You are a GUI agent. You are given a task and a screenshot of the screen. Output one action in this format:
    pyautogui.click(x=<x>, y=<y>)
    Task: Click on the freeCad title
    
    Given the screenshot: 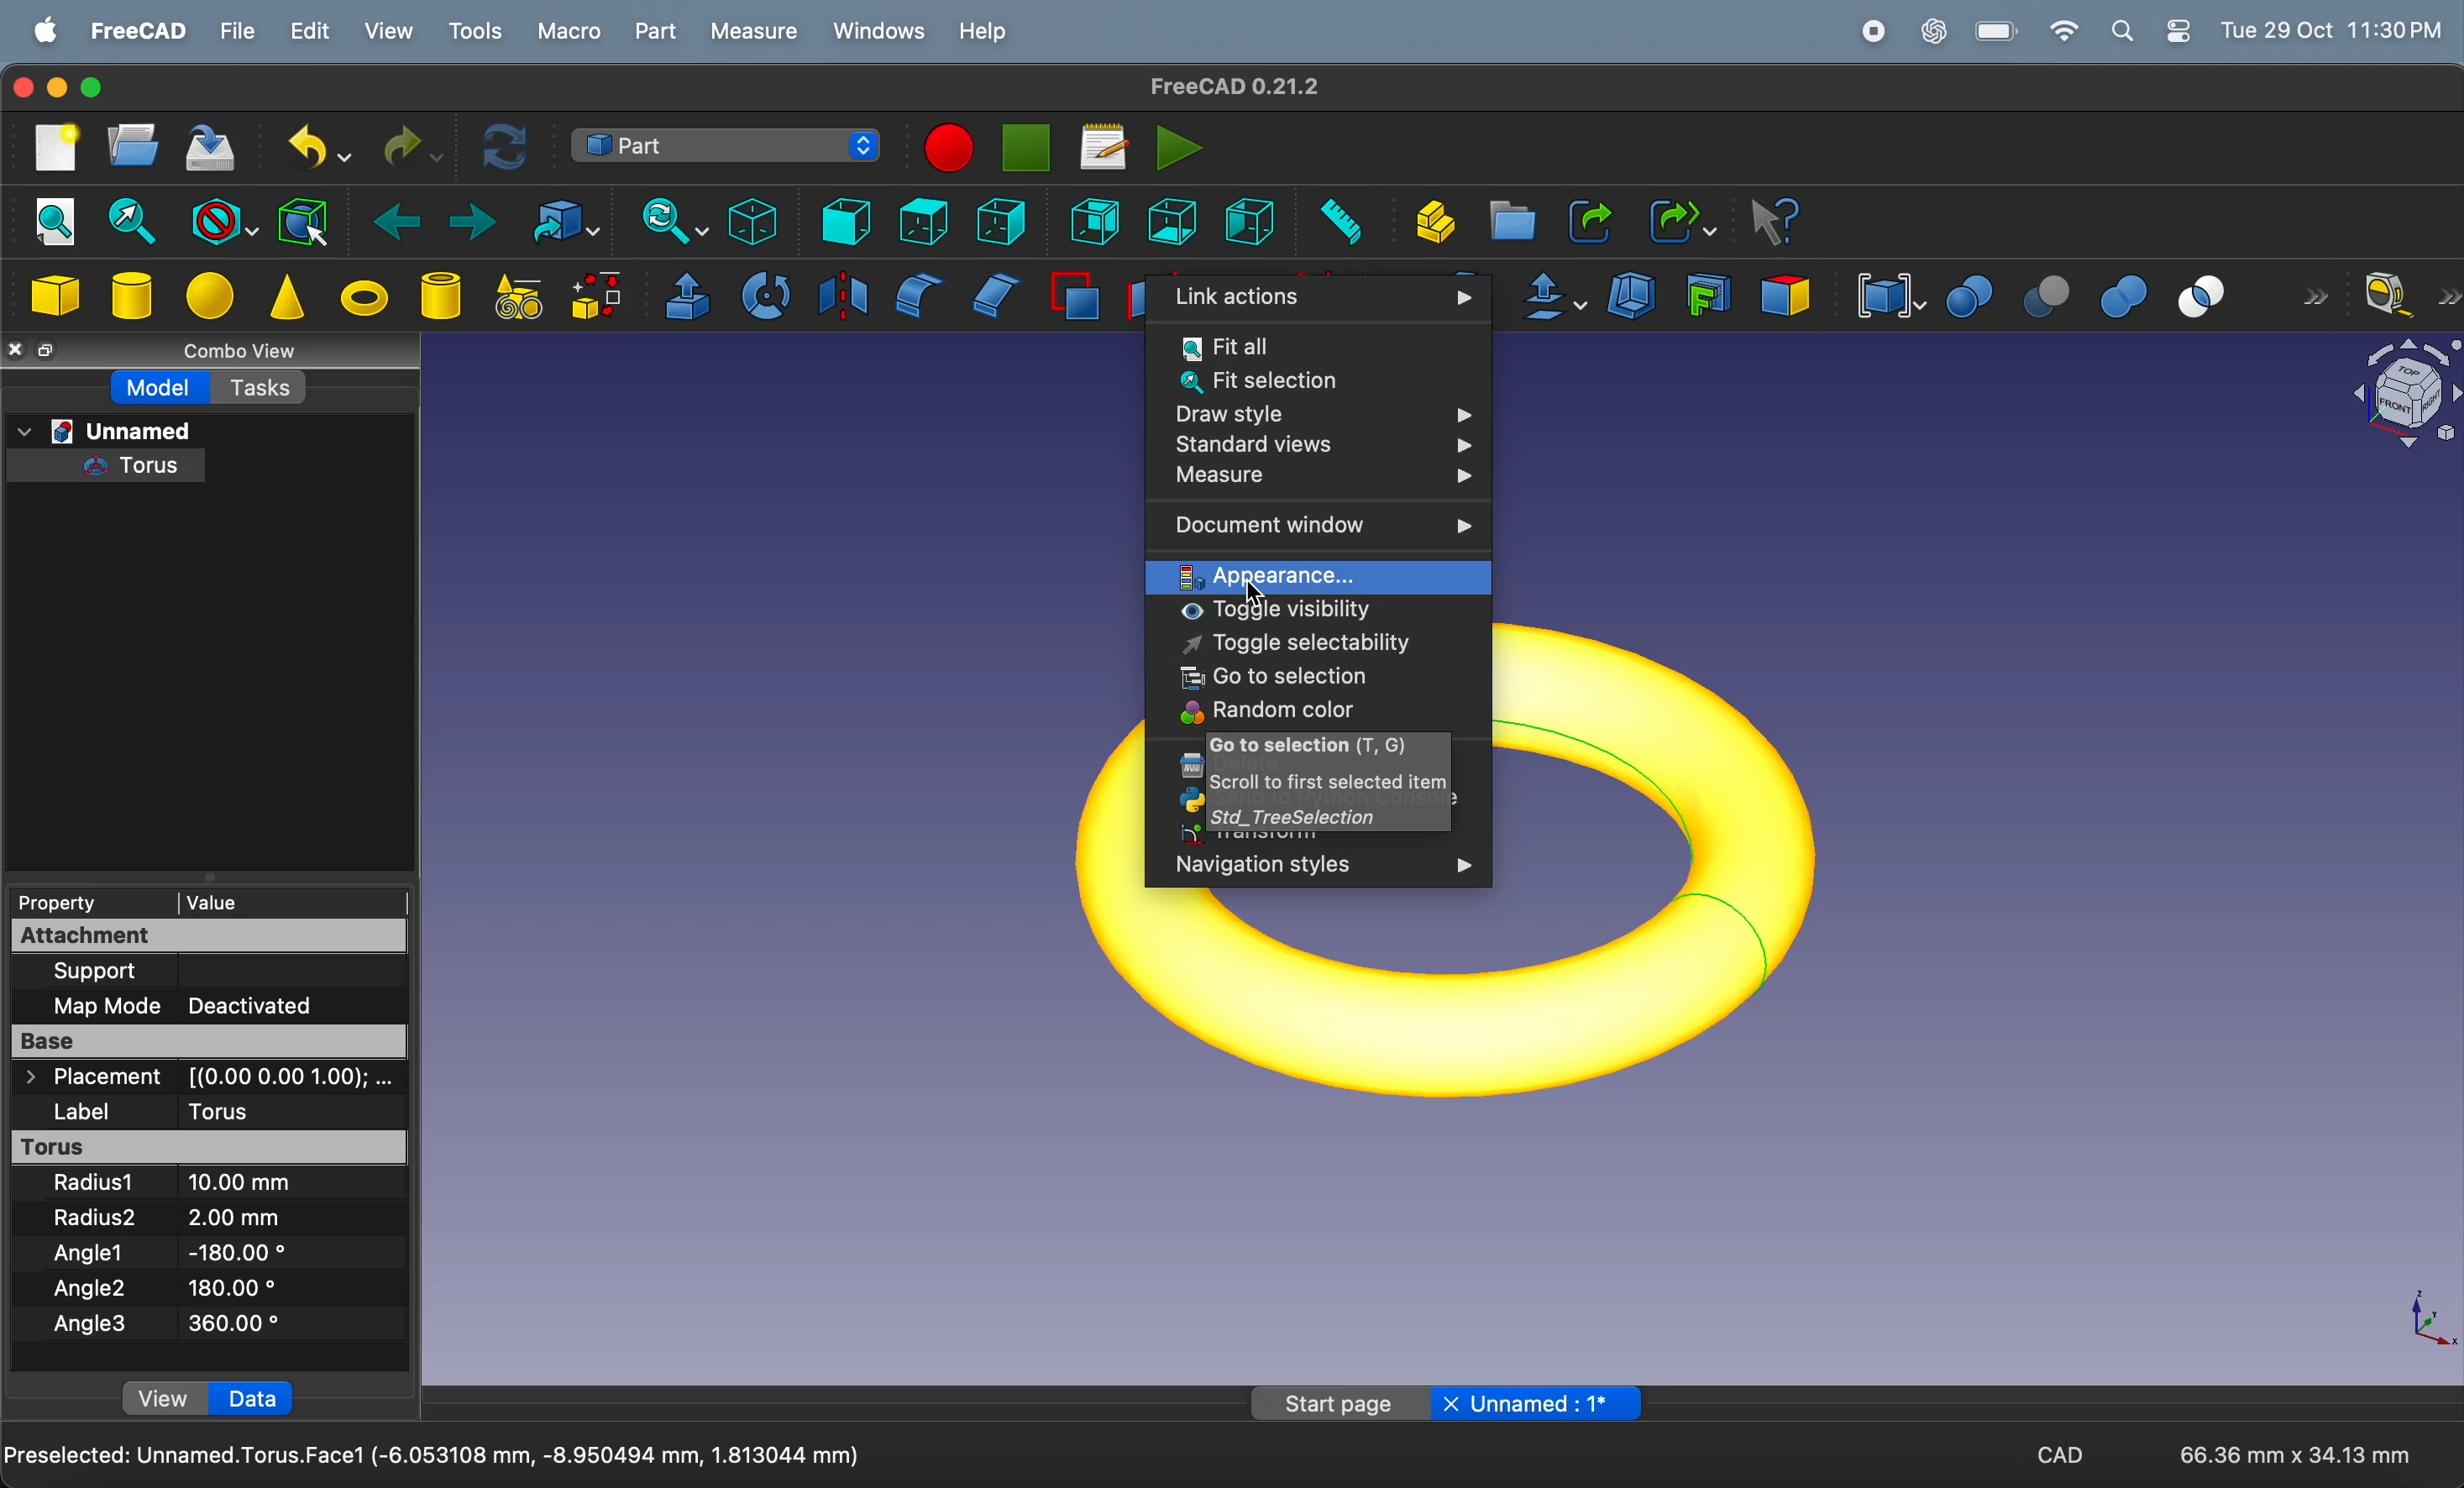 What is the action you would take?
    pyautogui.click(x=1223, y=86)
    